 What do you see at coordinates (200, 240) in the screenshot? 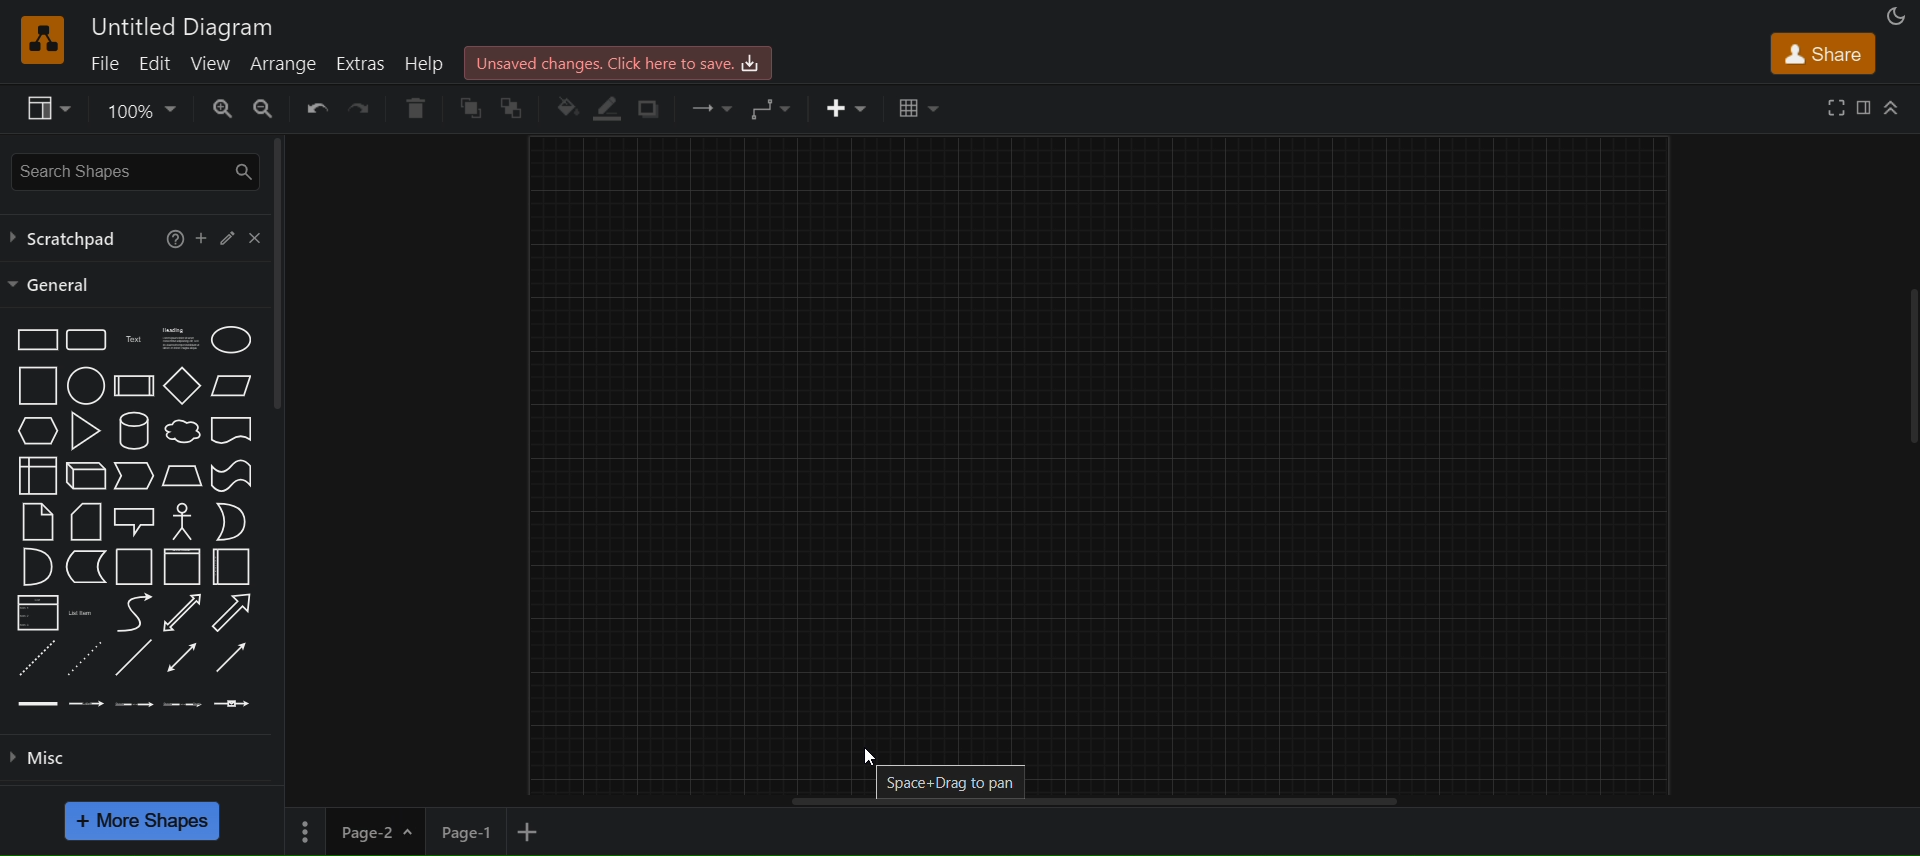
I see `add` at bounding box center [200, 240].